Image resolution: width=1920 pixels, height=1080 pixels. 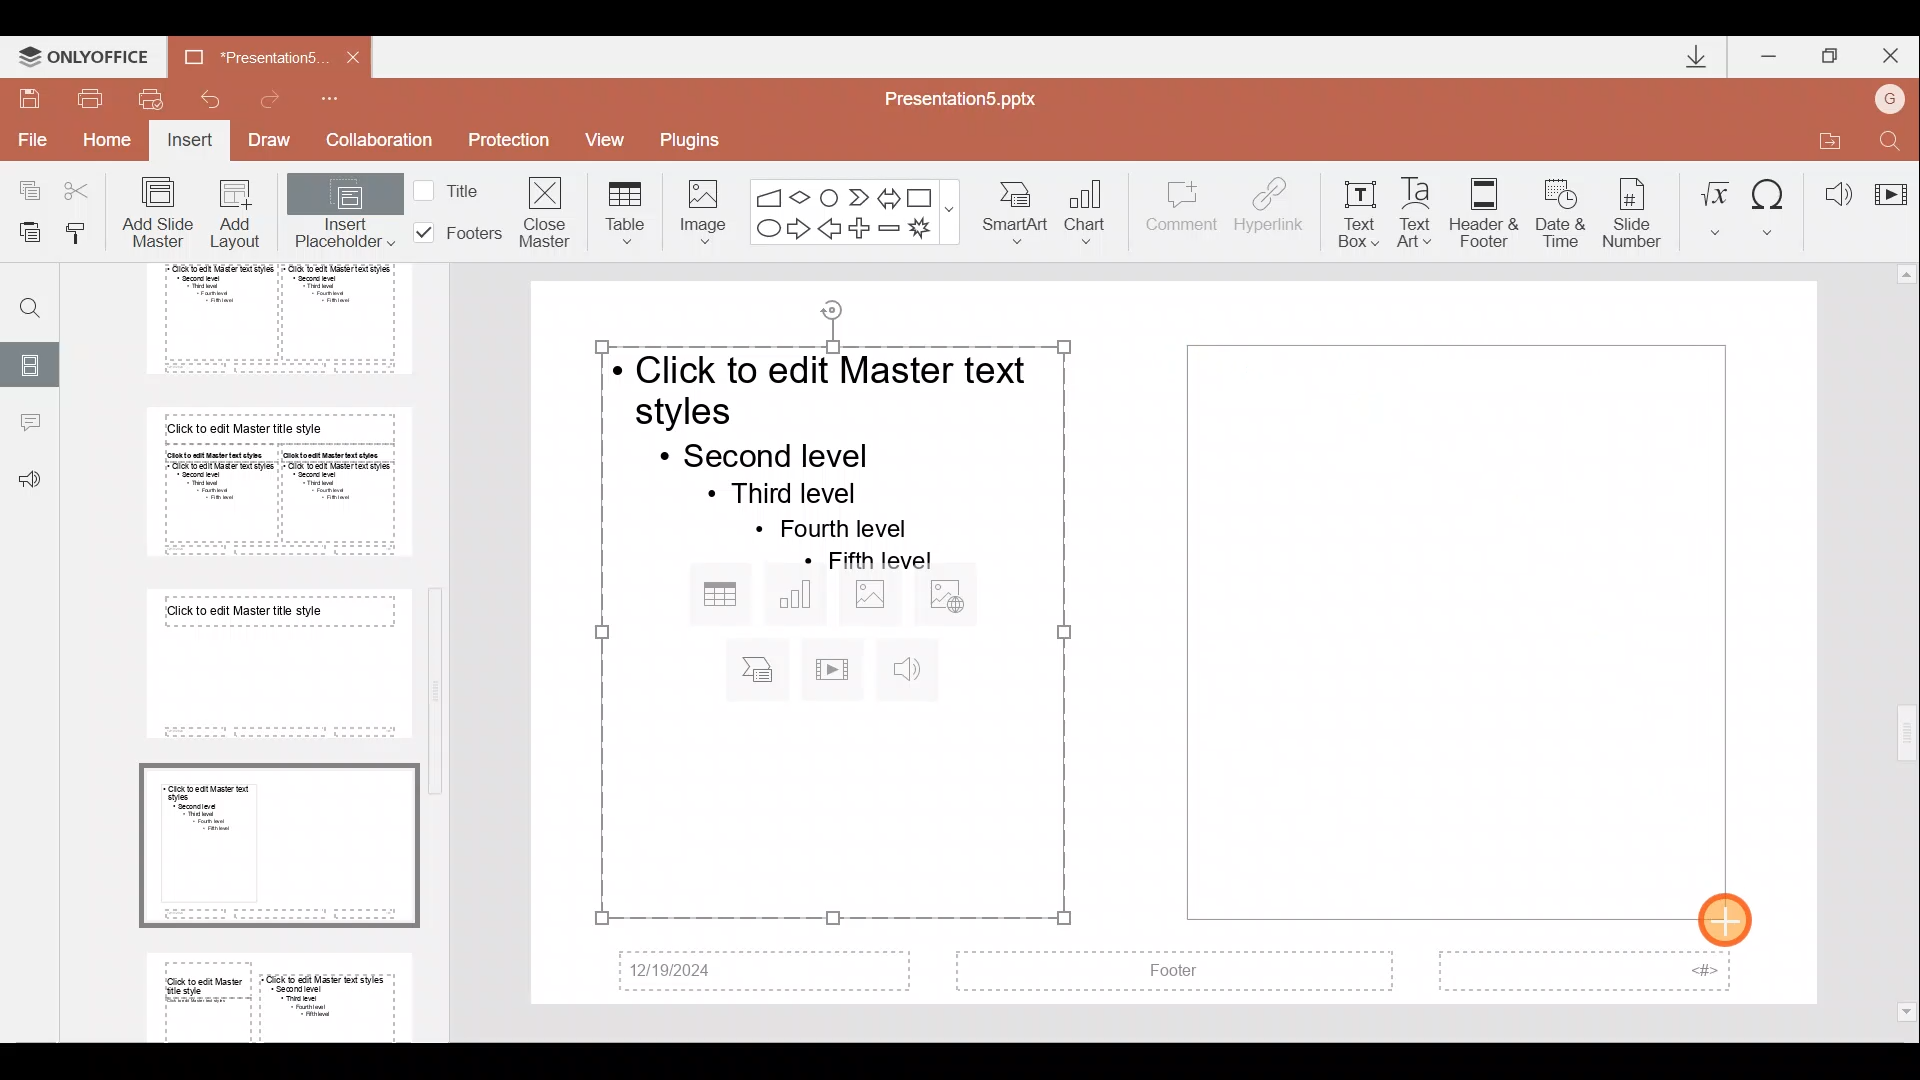 I want to click on Hyperlink, so click(x=1271, y=208).